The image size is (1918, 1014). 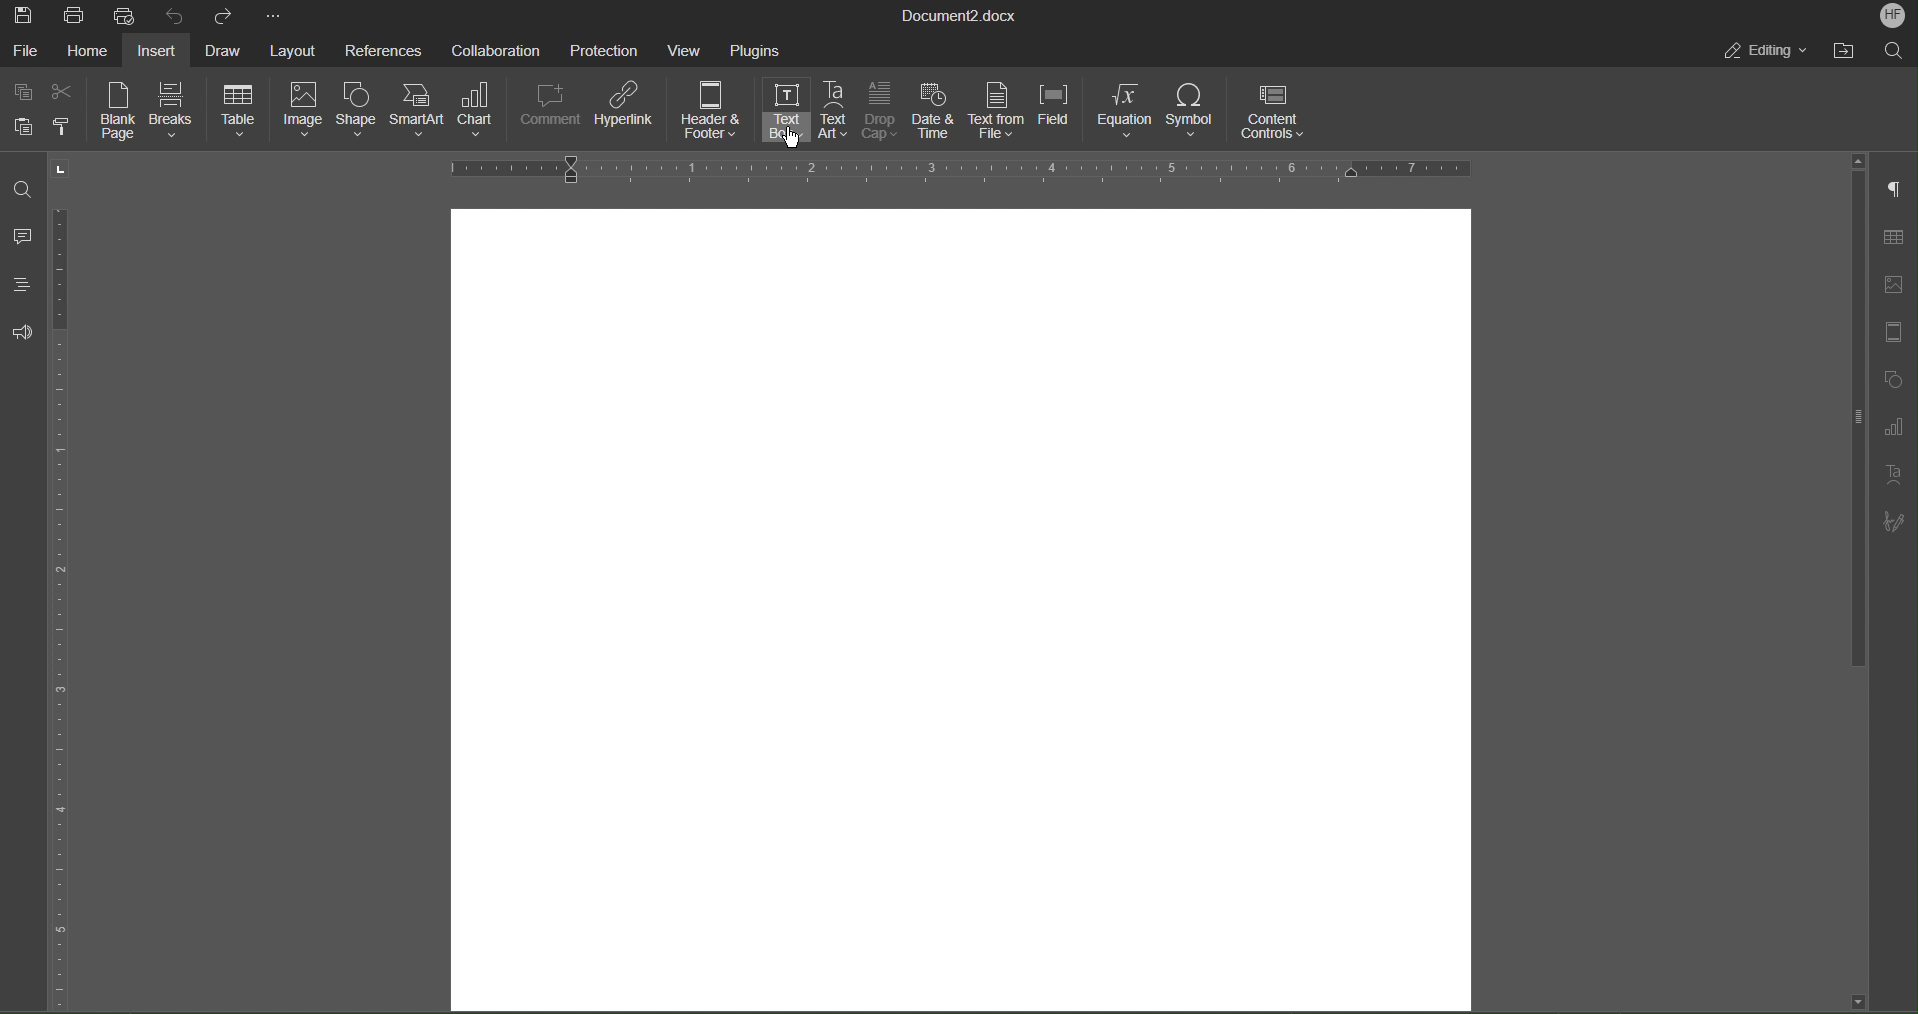 I want to click on Headings, so click(x=20, y=284).